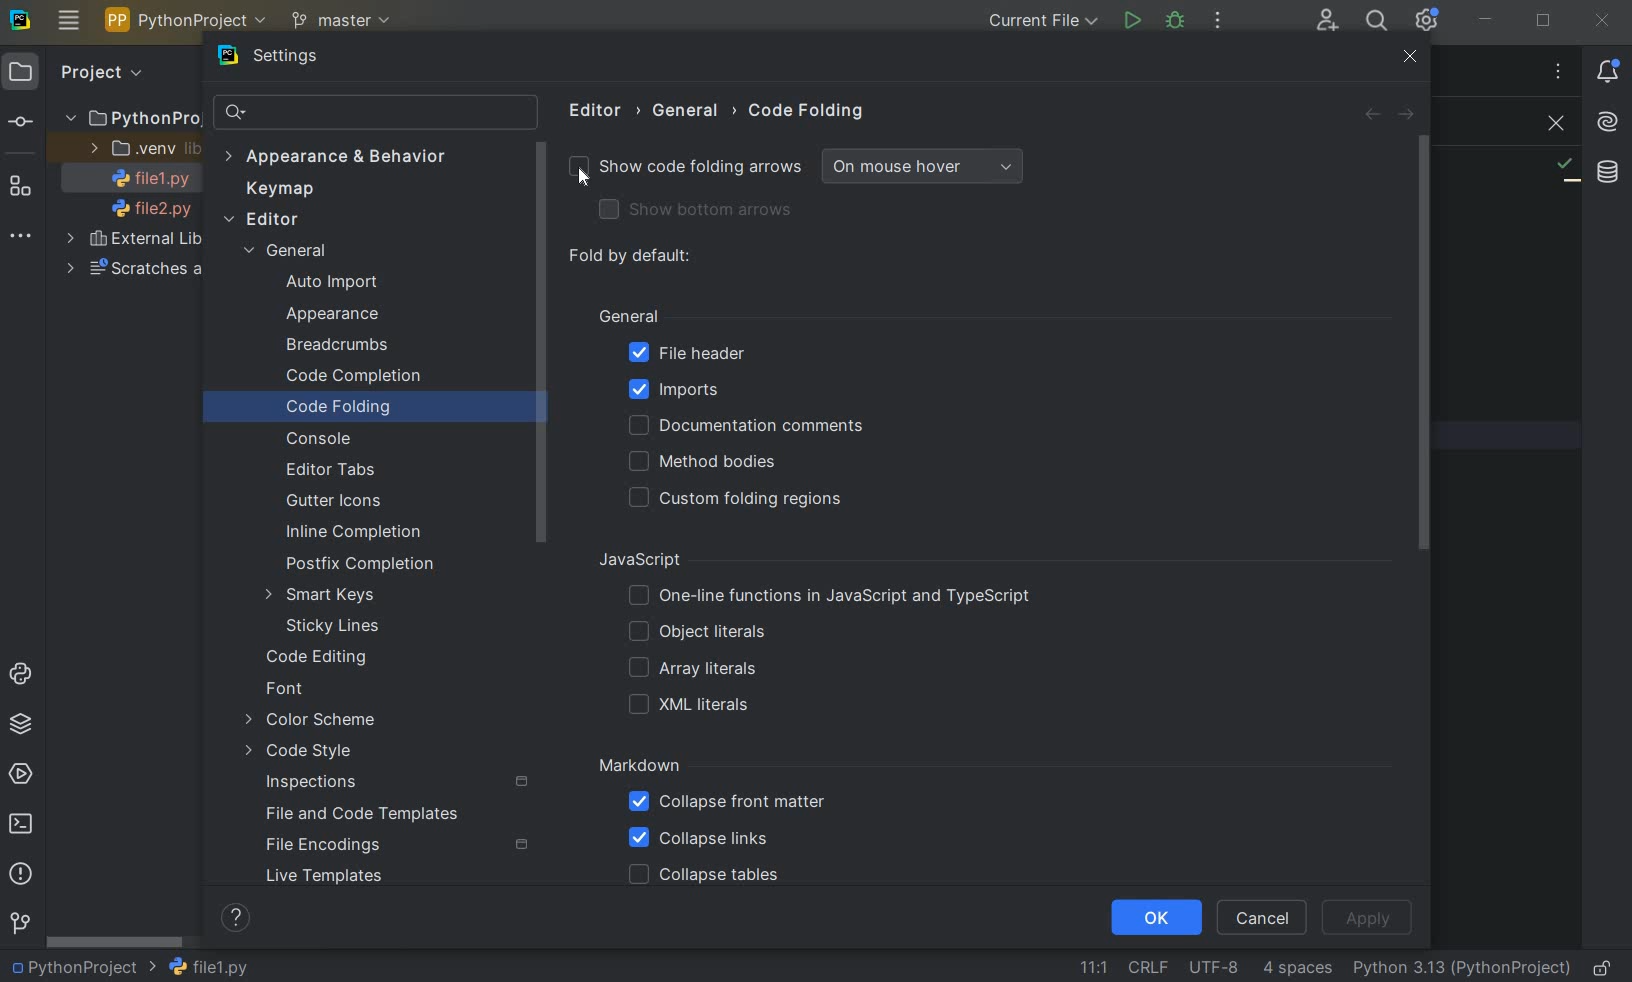 This screenshot has height=982, width=1632. I want to click on SYSTEM LOGO, so click(22, 21).